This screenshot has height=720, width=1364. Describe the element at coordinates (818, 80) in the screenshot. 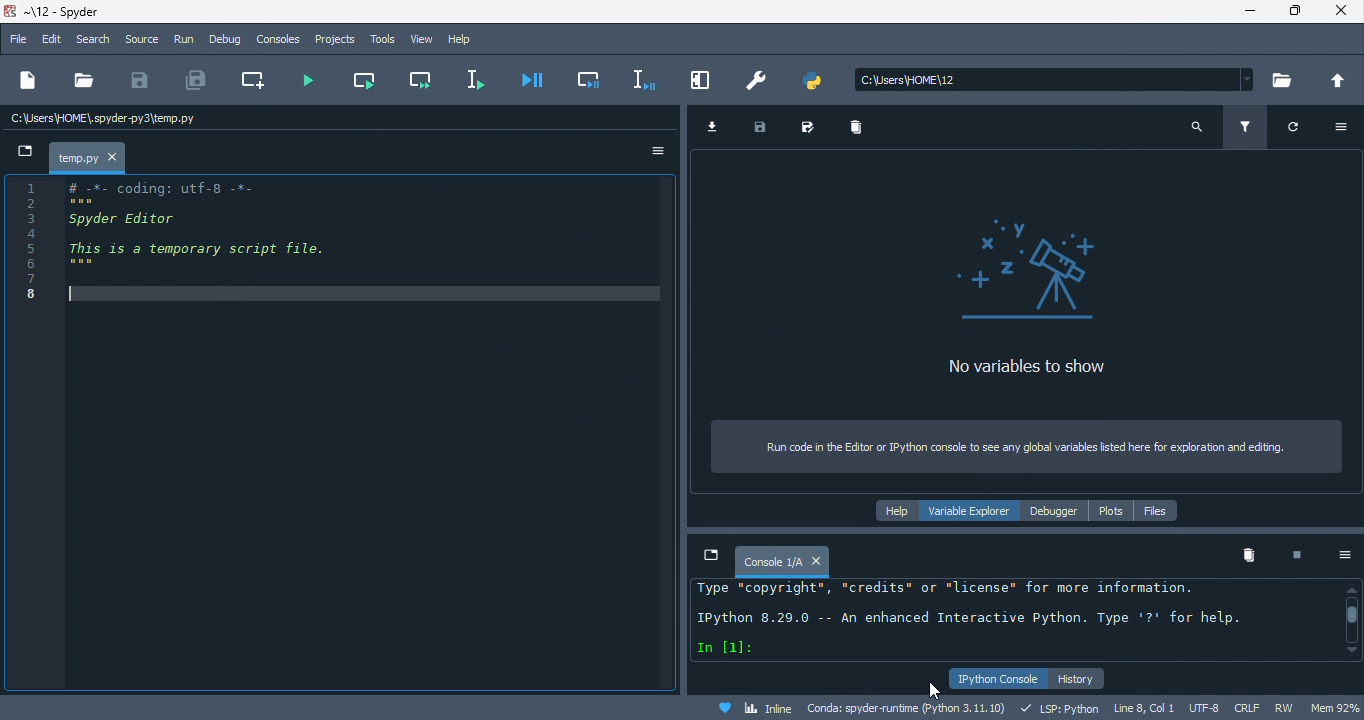

I see `pythonpath manager` at that location.